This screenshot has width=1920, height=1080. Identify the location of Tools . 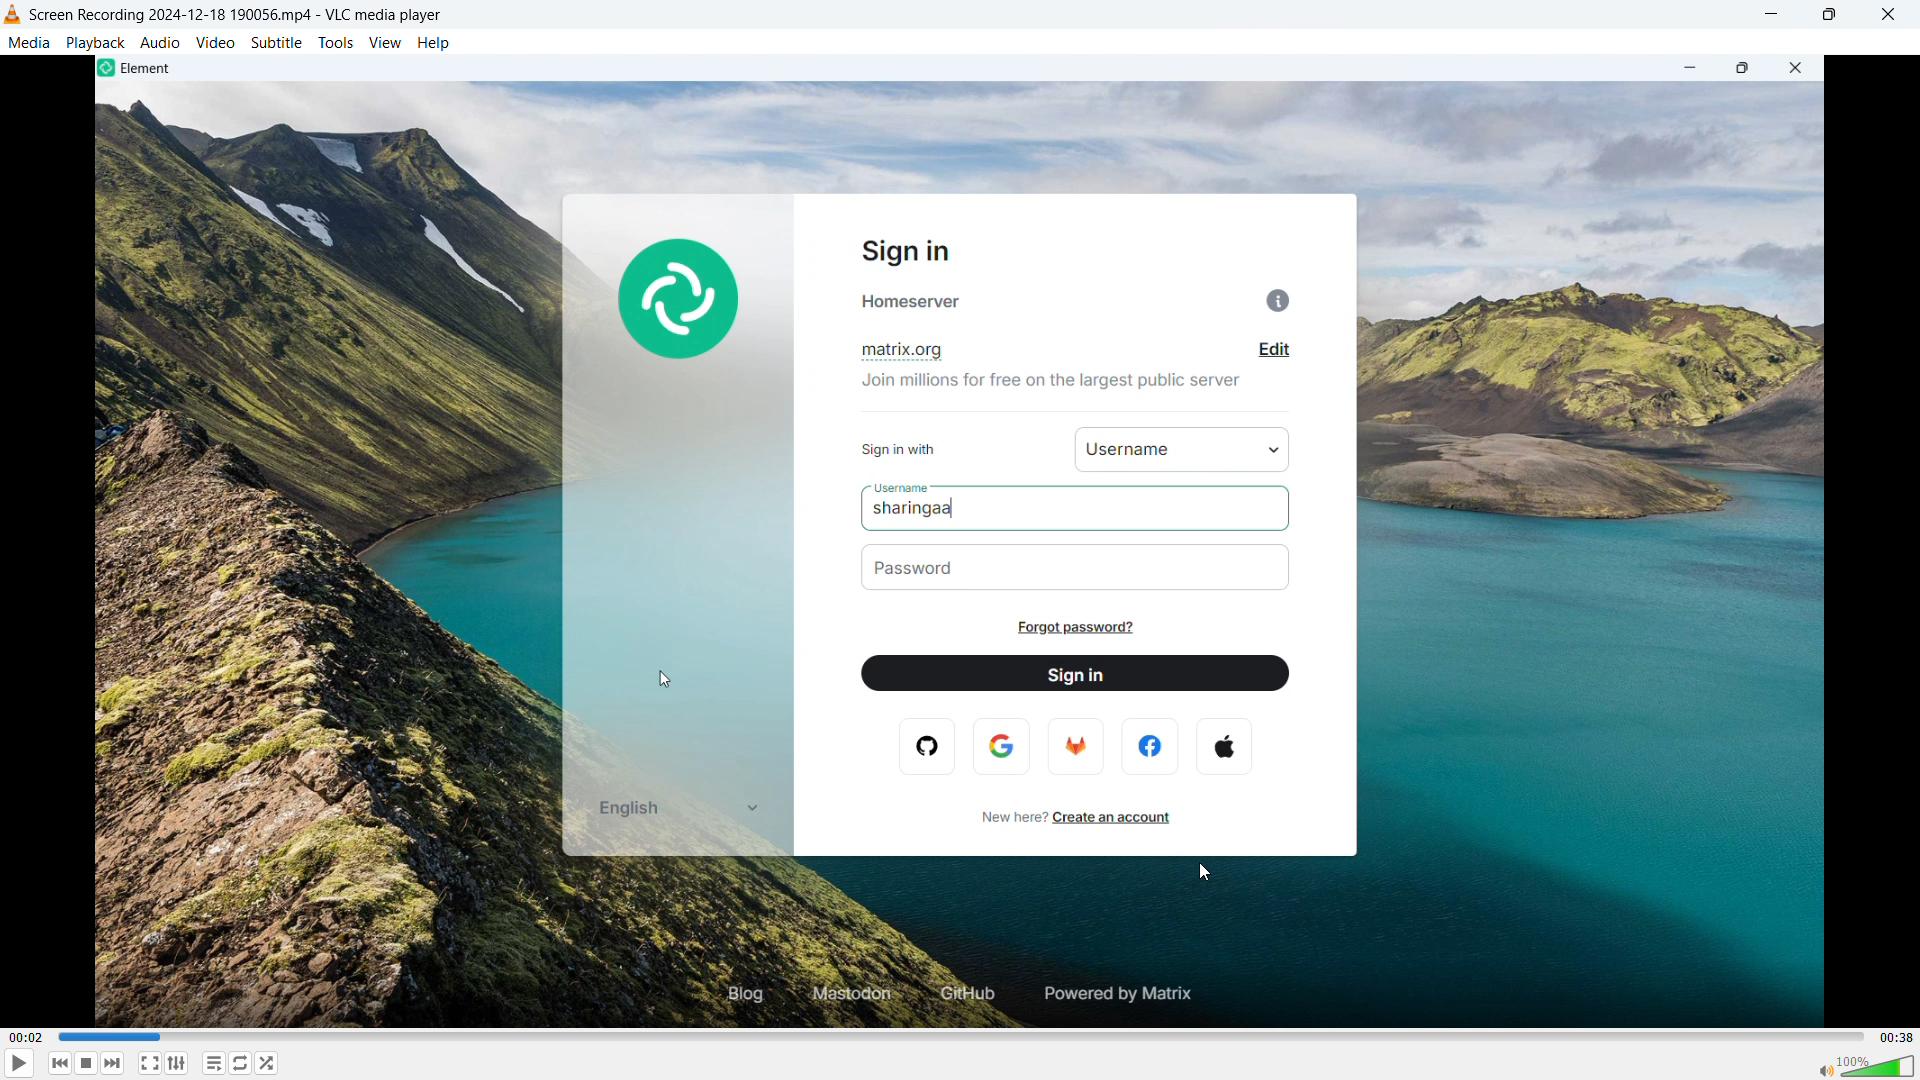
(336, 42).